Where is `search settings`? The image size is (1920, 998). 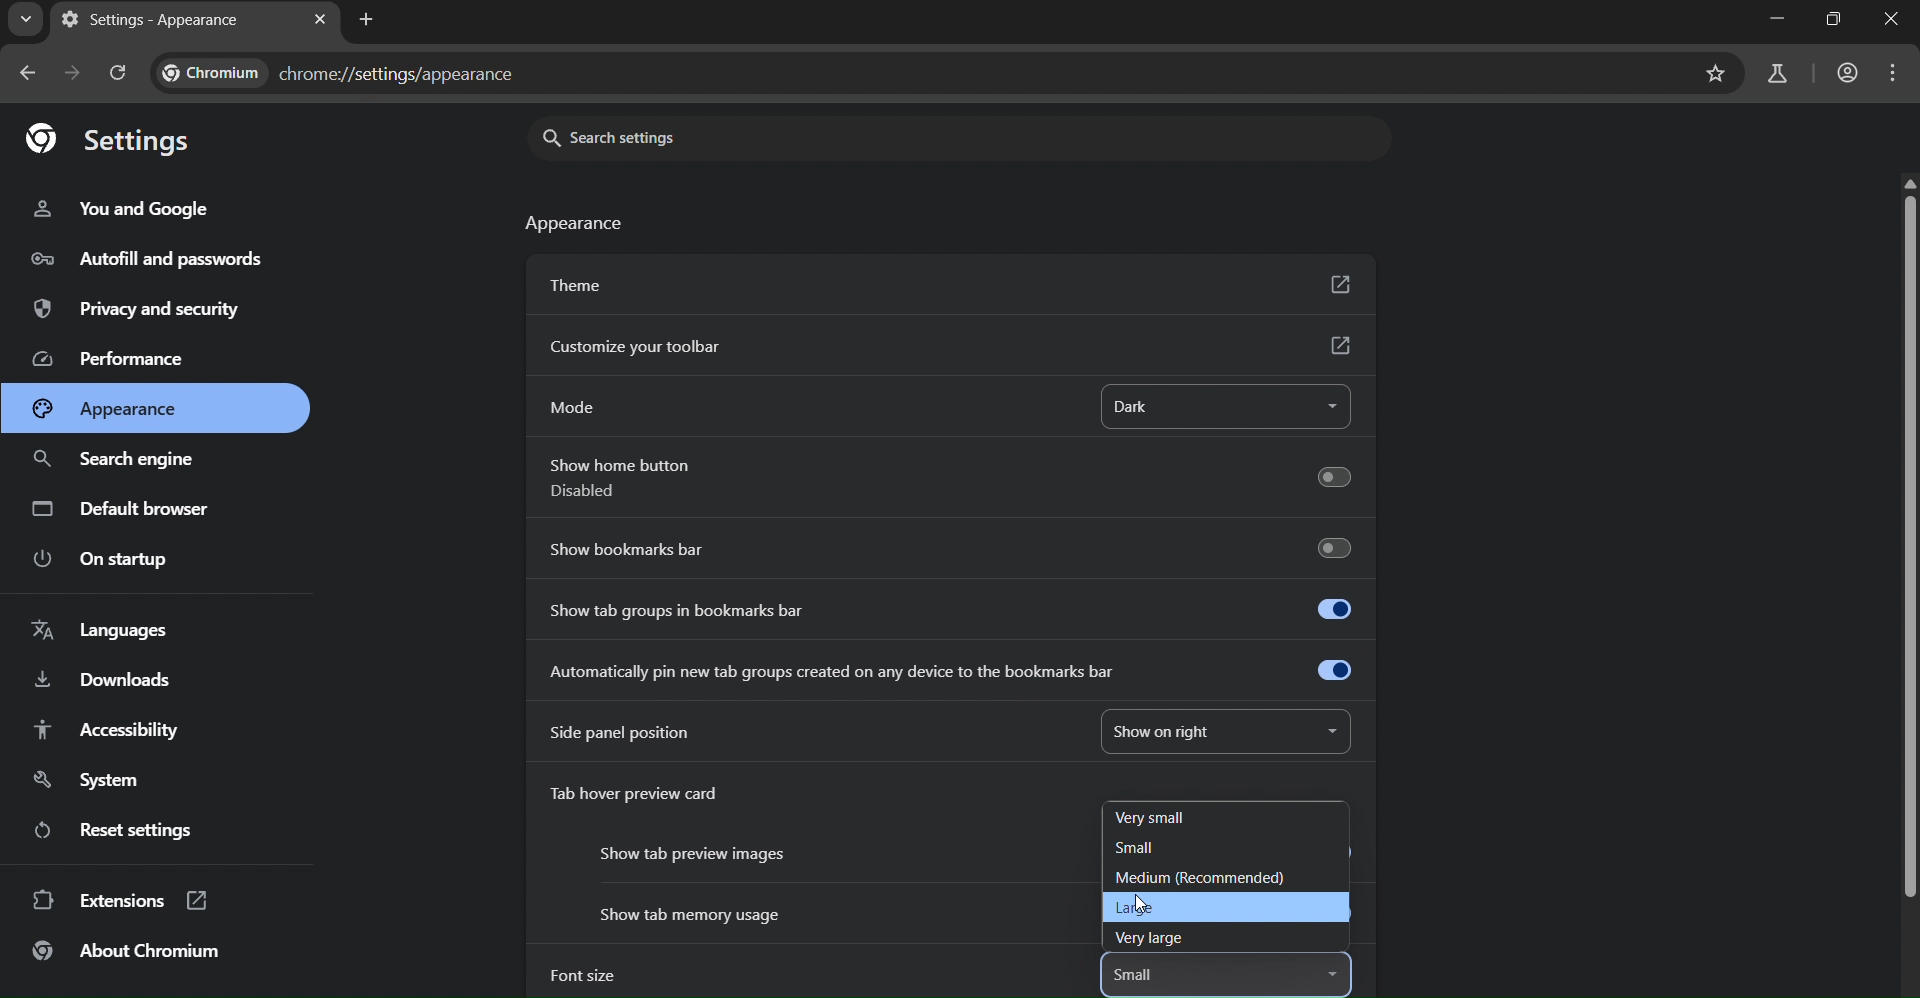
search settings is located at coordinates (643, 137).